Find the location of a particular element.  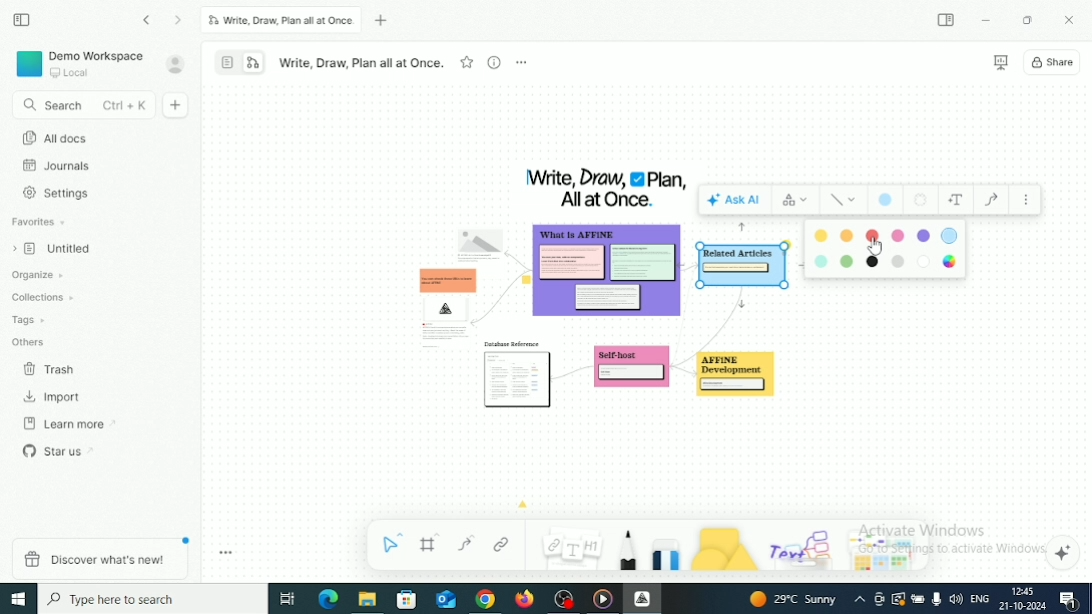

Sky blue is located at coordinates (819, 262).